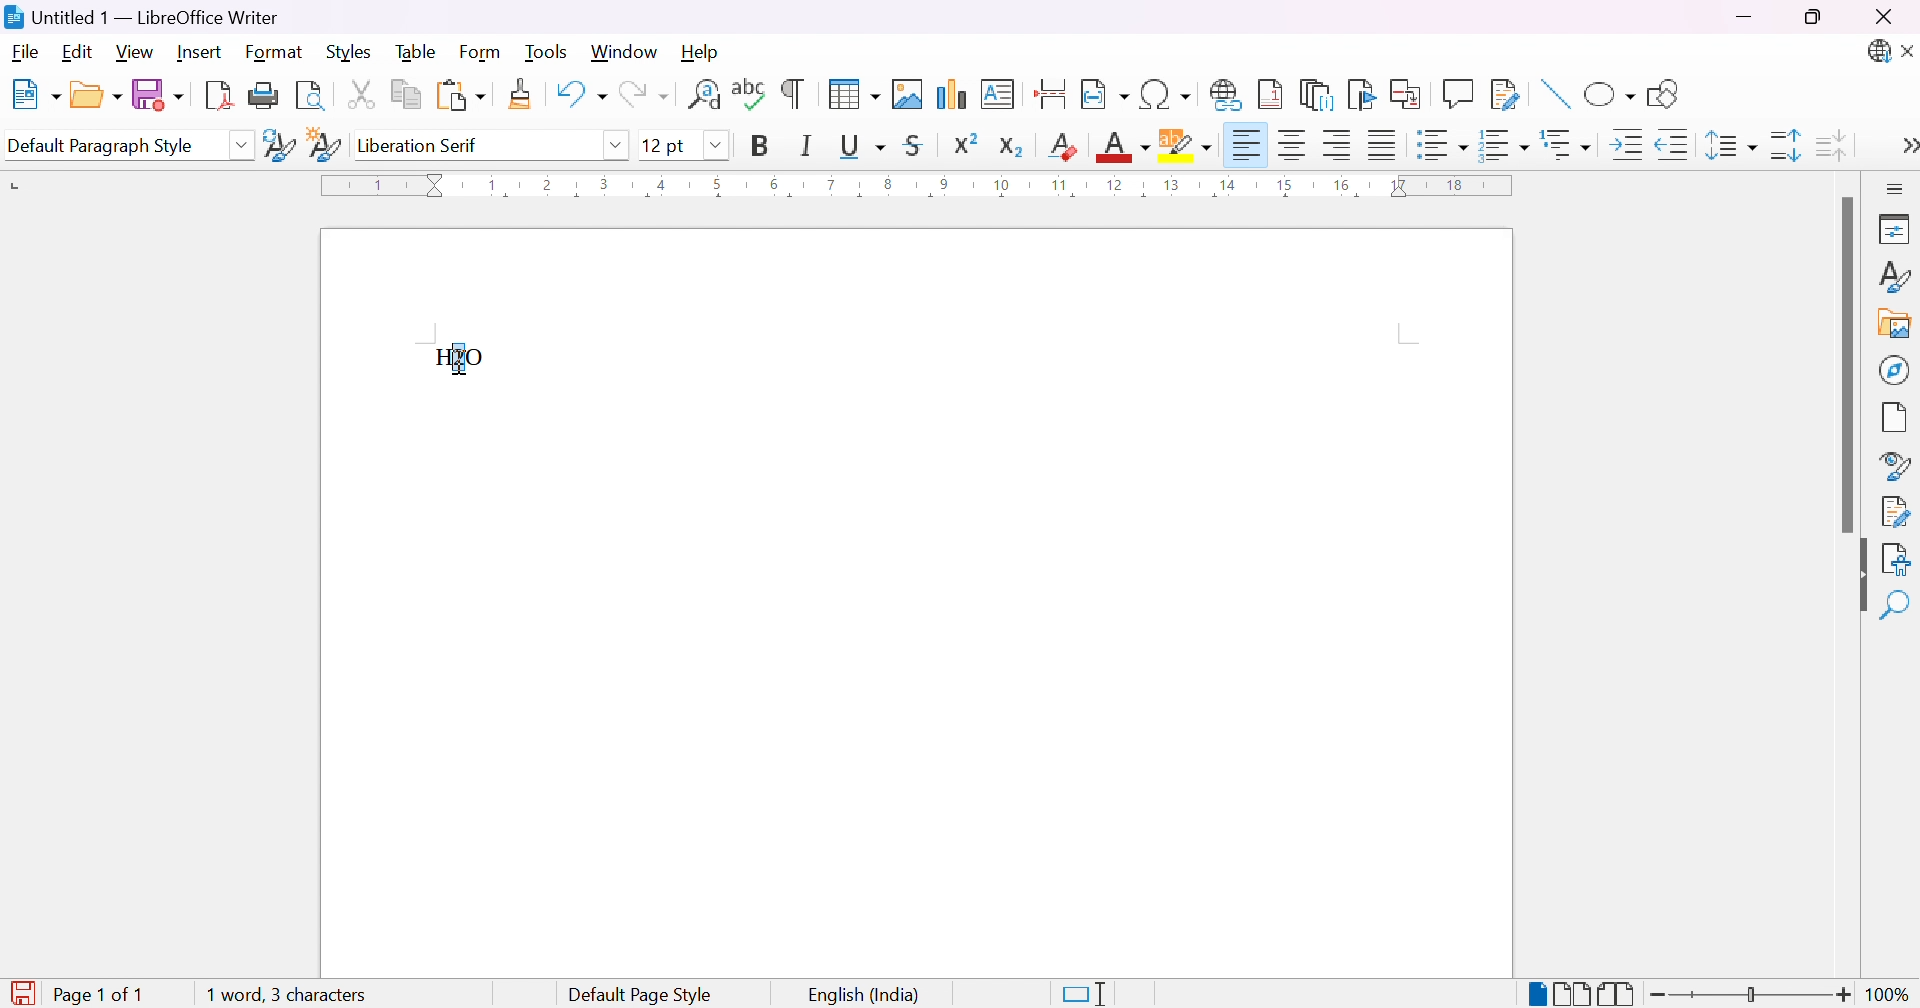  What do you see at coordinates (155, 93) in the screenshot?
I see `Save` at bounding box center [155, 93].